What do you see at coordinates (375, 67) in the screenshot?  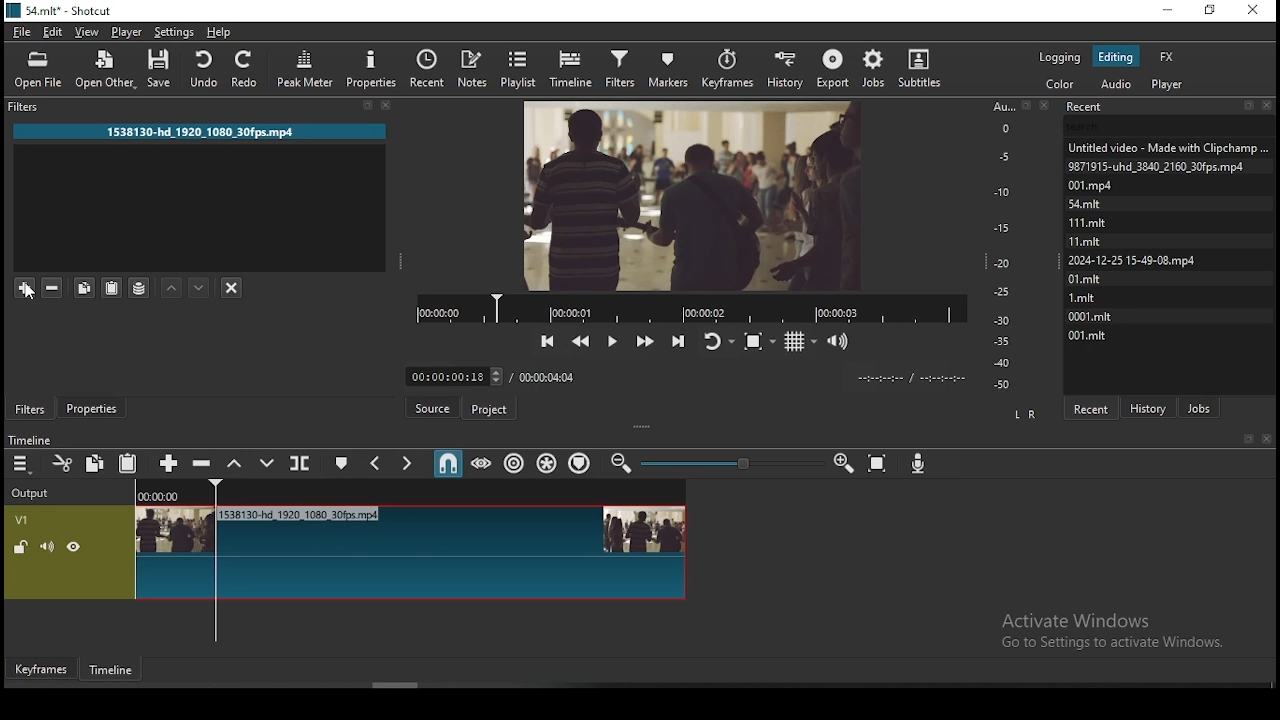 I see `properties` at bounding box center [375, 67].